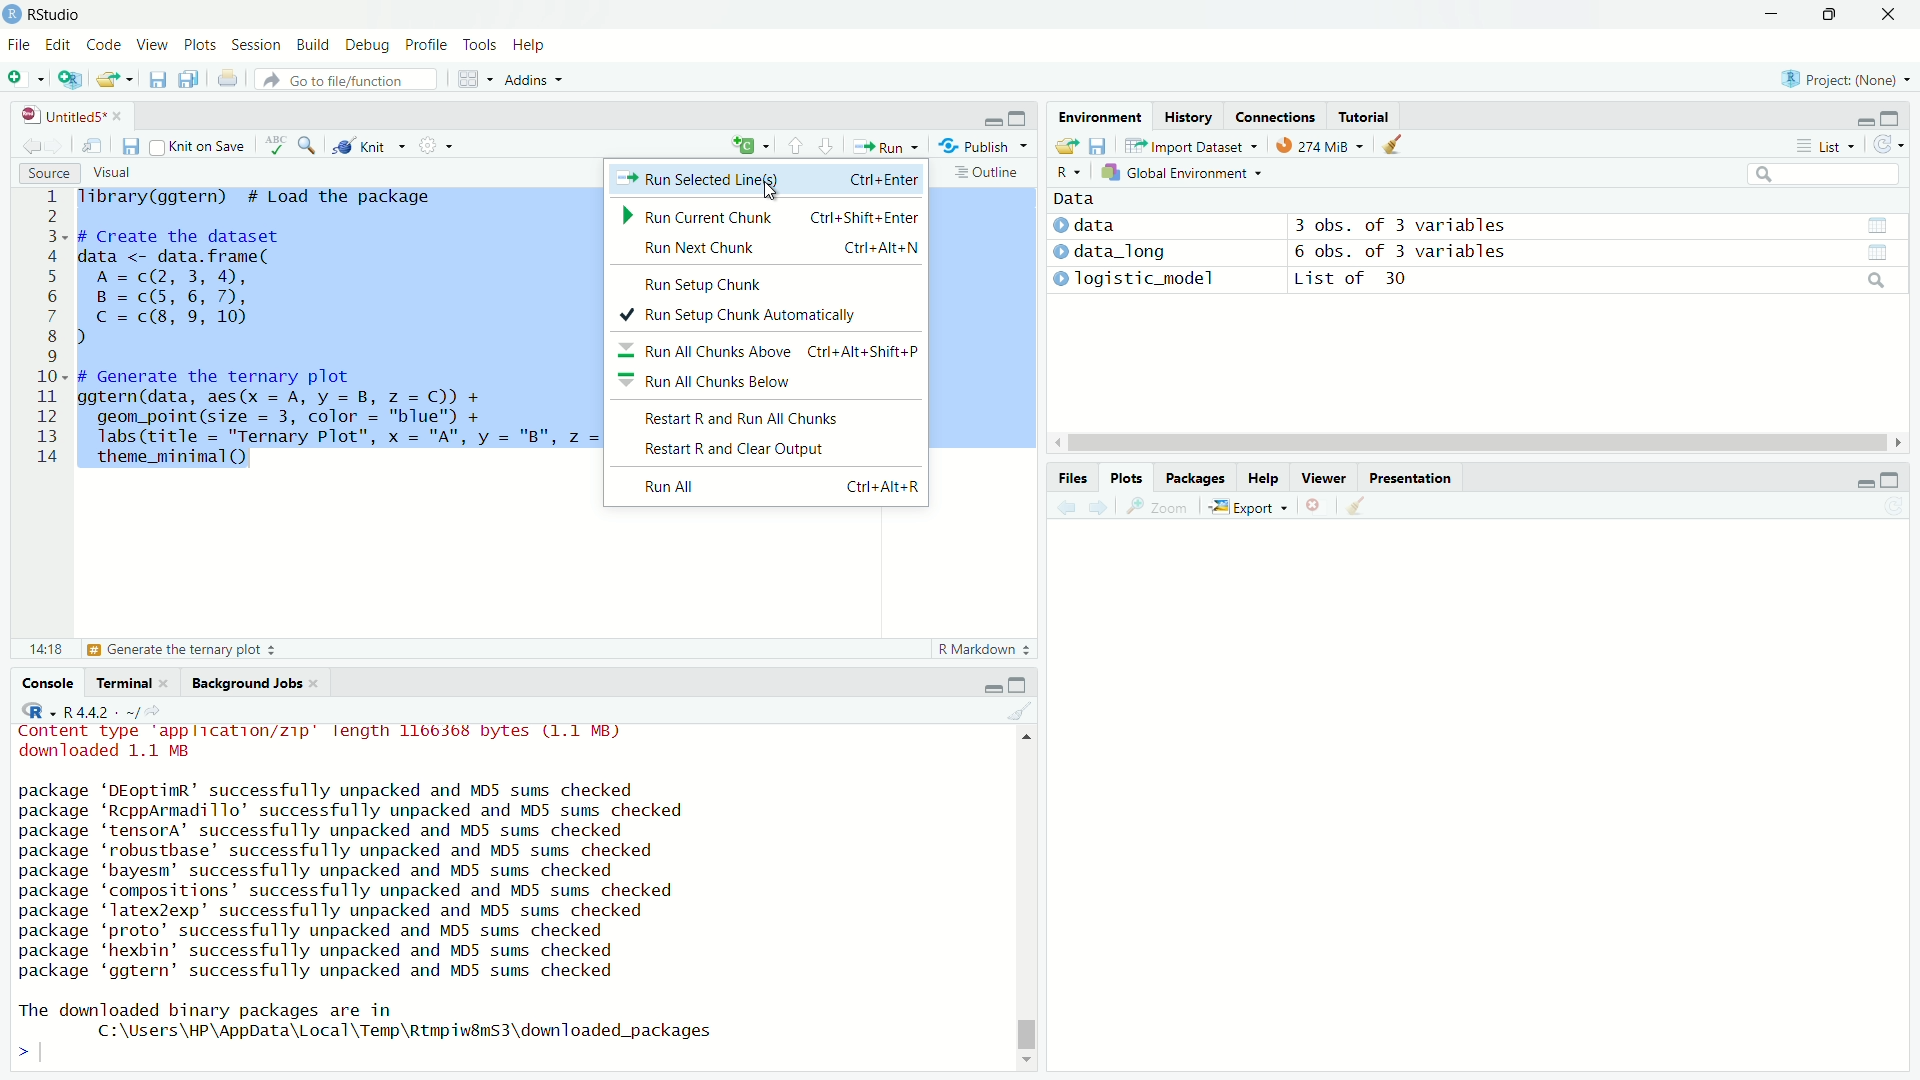 The width and height of the screenshot is (1920, 1080). What do you see at coordinates (1092, 120) in the screenshot?
I see `Environment` at bounding box center [1092, 120].